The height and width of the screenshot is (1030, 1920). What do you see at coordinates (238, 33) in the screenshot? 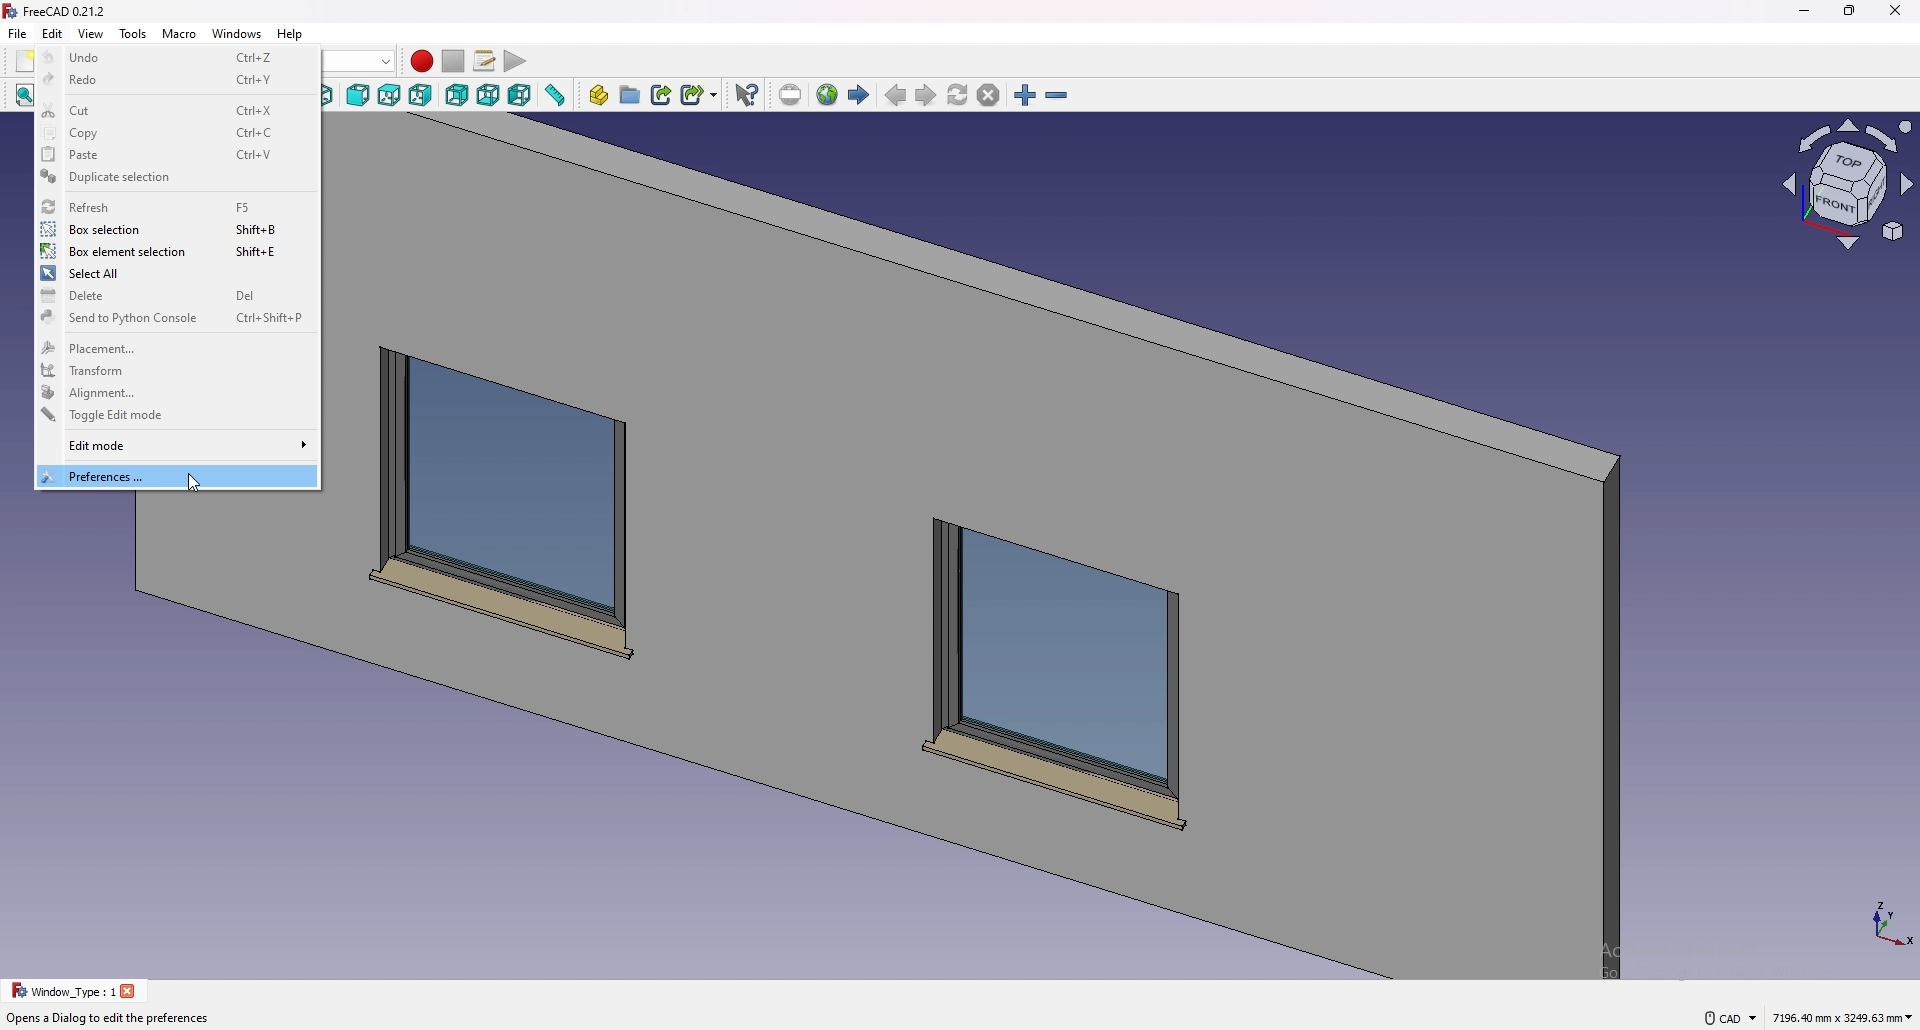
I see `windows` at bounding box center [238, 33].